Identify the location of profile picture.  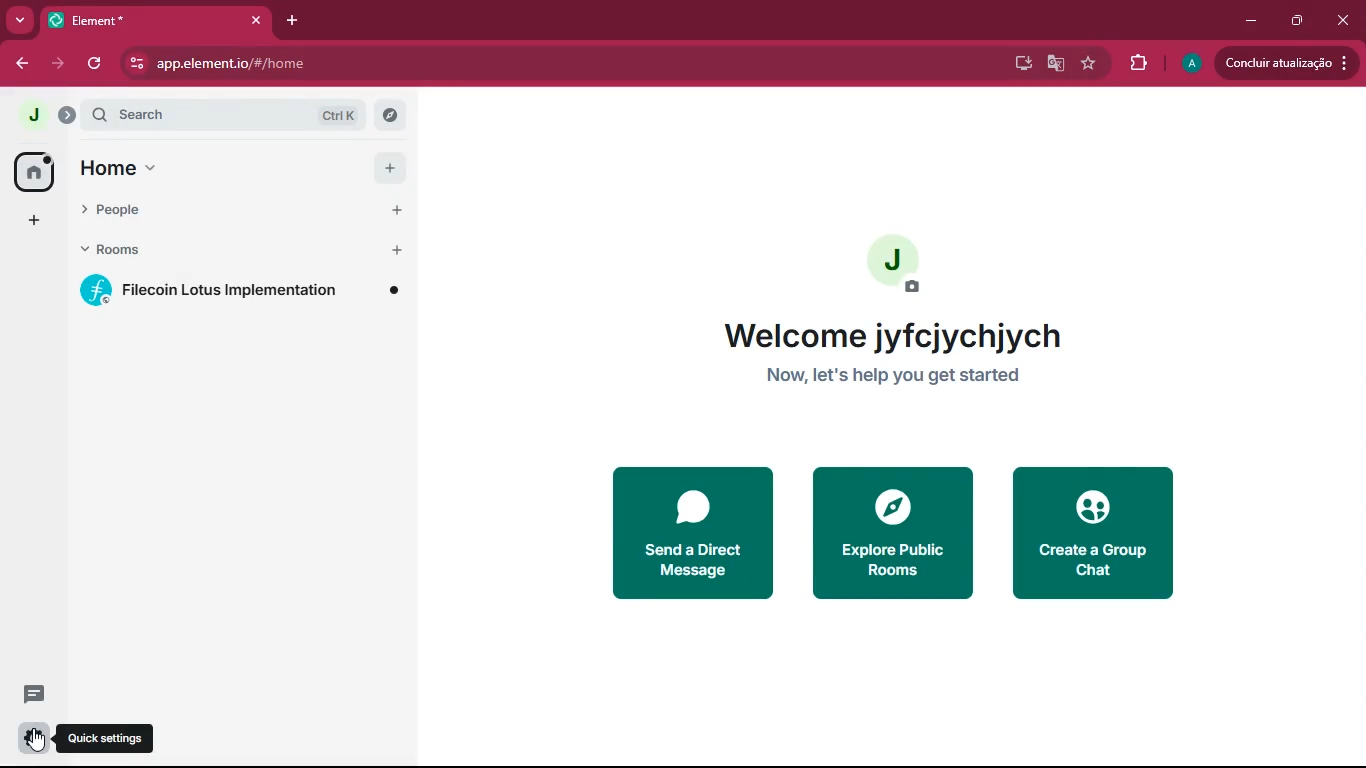
(891, 264).